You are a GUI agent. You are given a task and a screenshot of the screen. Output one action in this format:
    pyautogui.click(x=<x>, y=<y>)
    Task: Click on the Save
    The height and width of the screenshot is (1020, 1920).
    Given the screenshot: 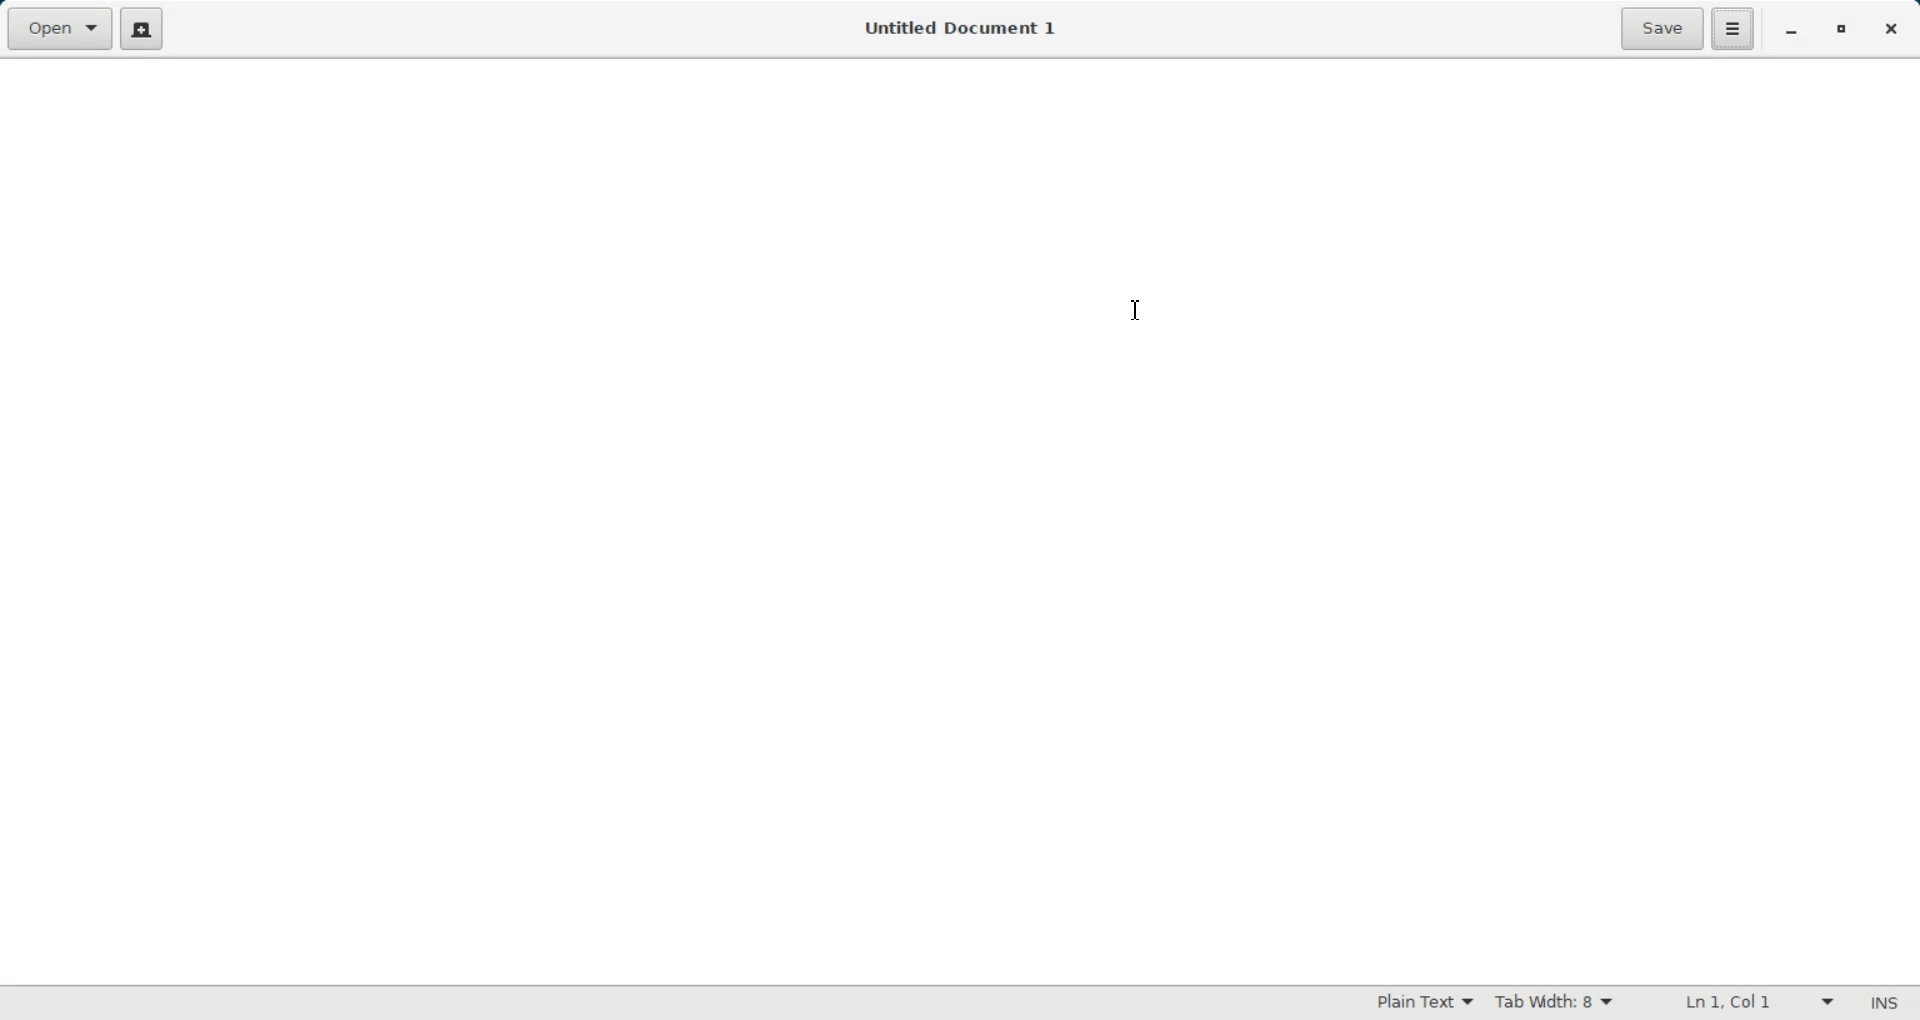 What is the action you would take?
    pyautogui.click(x=1660, y=29)
    